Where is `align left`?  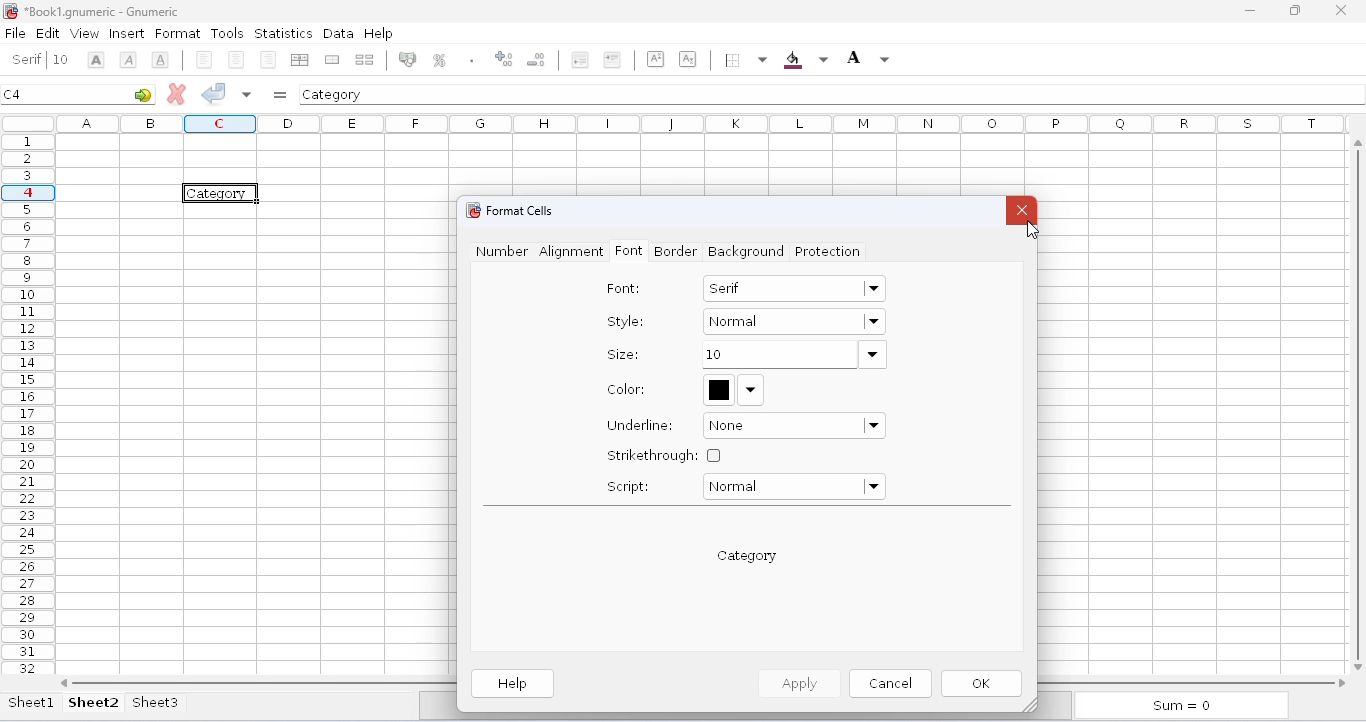 align left is located at coordinates (235, 60).